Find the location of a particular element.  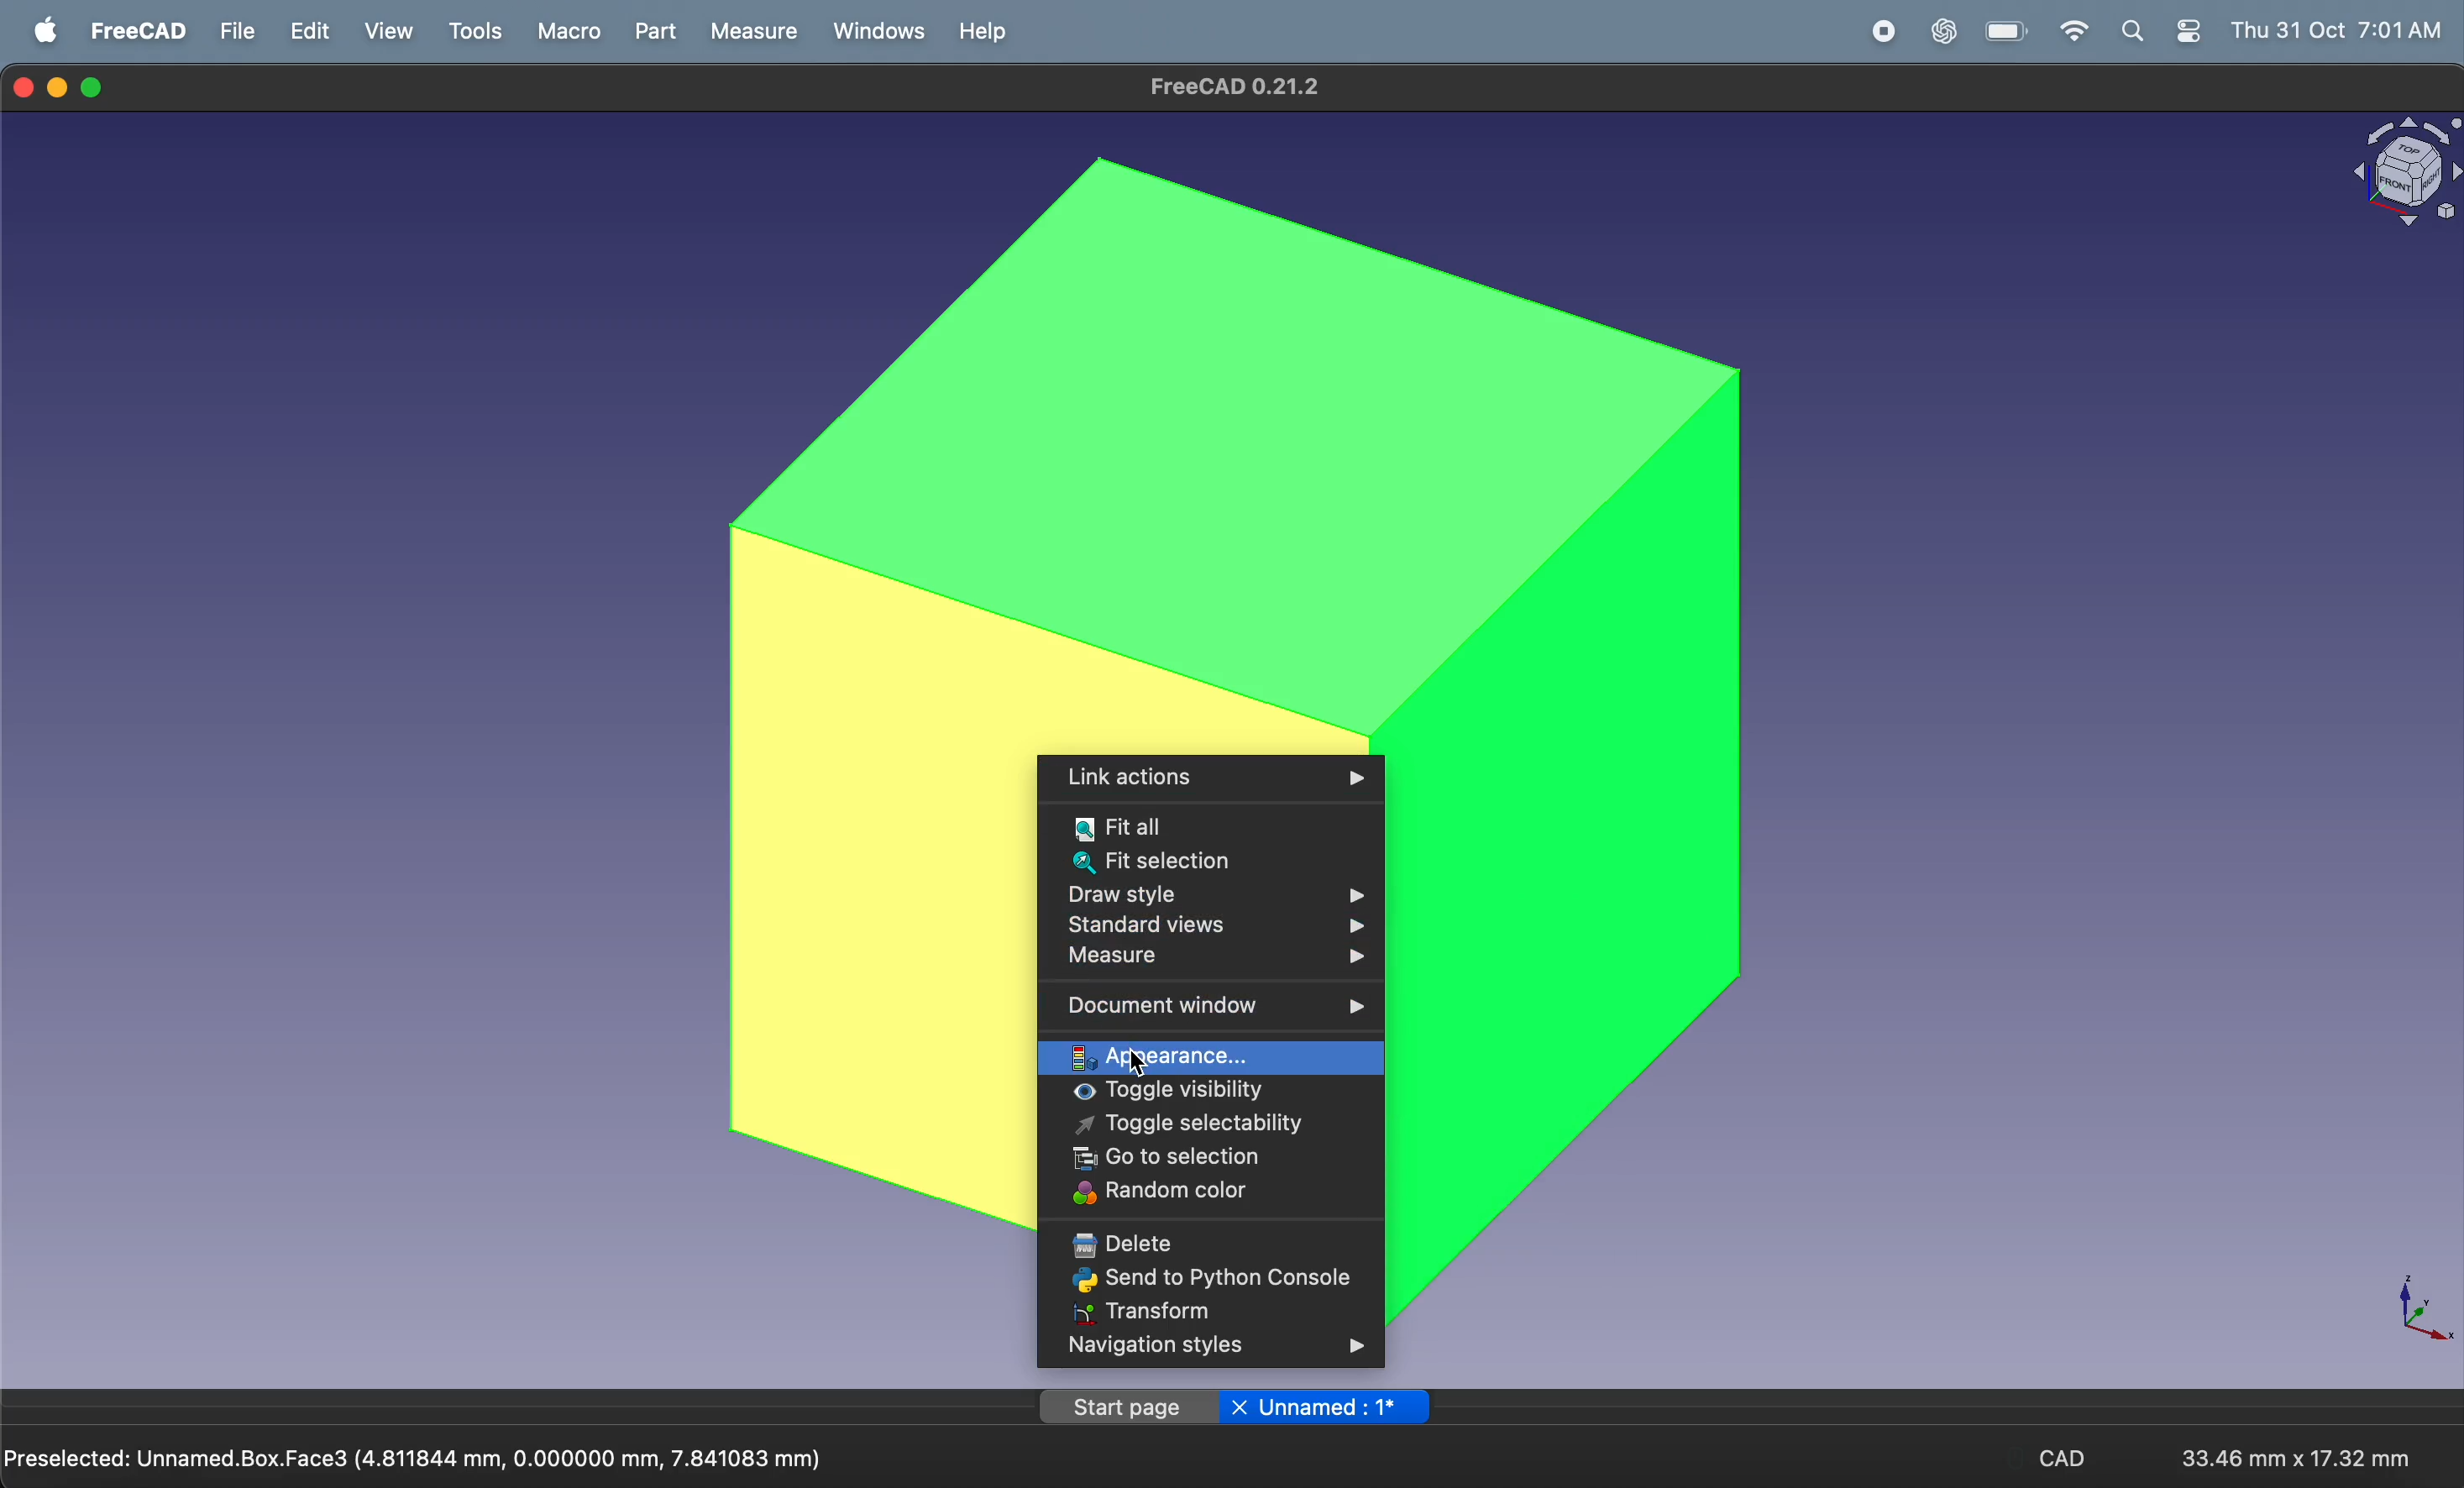

windows is located at coordinates (877, 31).